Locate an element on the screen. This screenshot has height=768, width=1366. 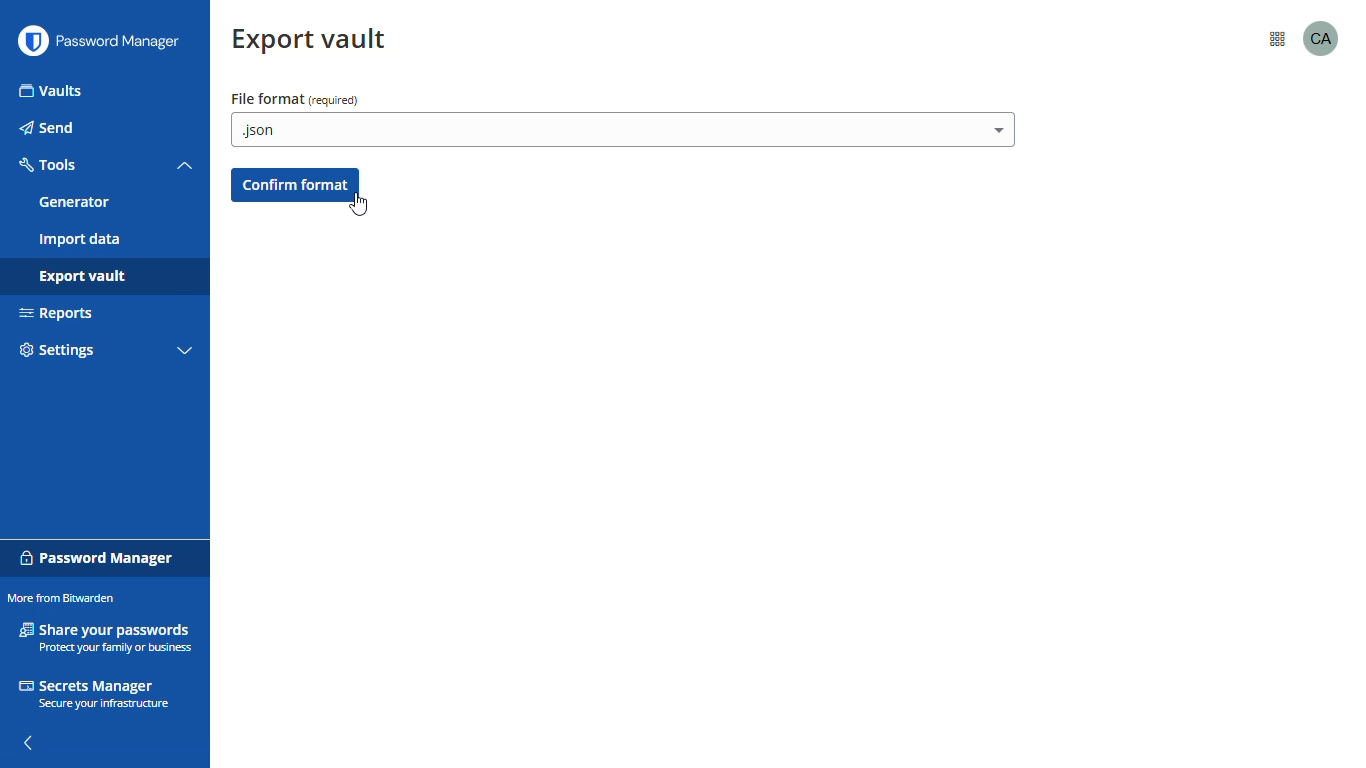
tools is located at coordinates (50, 165).